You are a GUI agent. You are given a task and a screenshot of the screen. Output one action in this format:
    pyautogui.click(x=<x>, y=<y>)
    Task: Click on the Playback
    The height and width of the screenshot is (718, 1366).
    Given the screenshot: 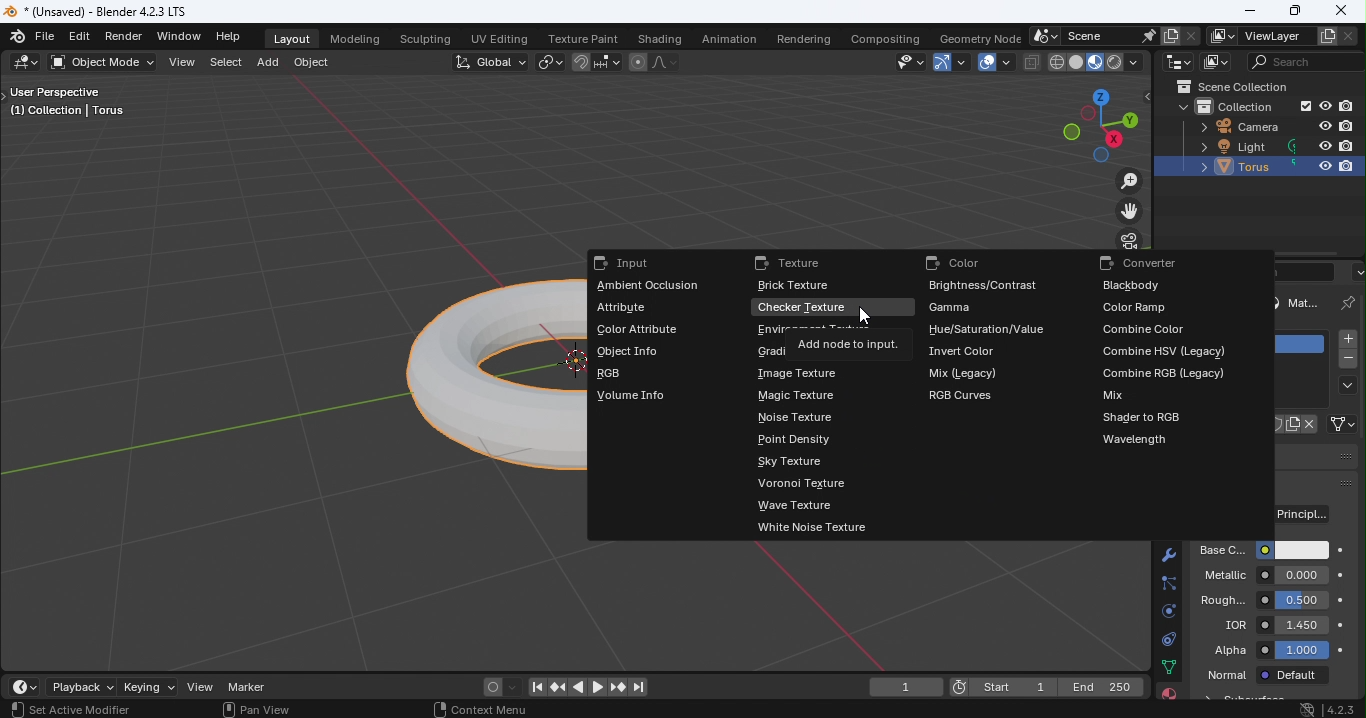 What is the action you would take?
    pyautogui.click(x=81, y=687)
    